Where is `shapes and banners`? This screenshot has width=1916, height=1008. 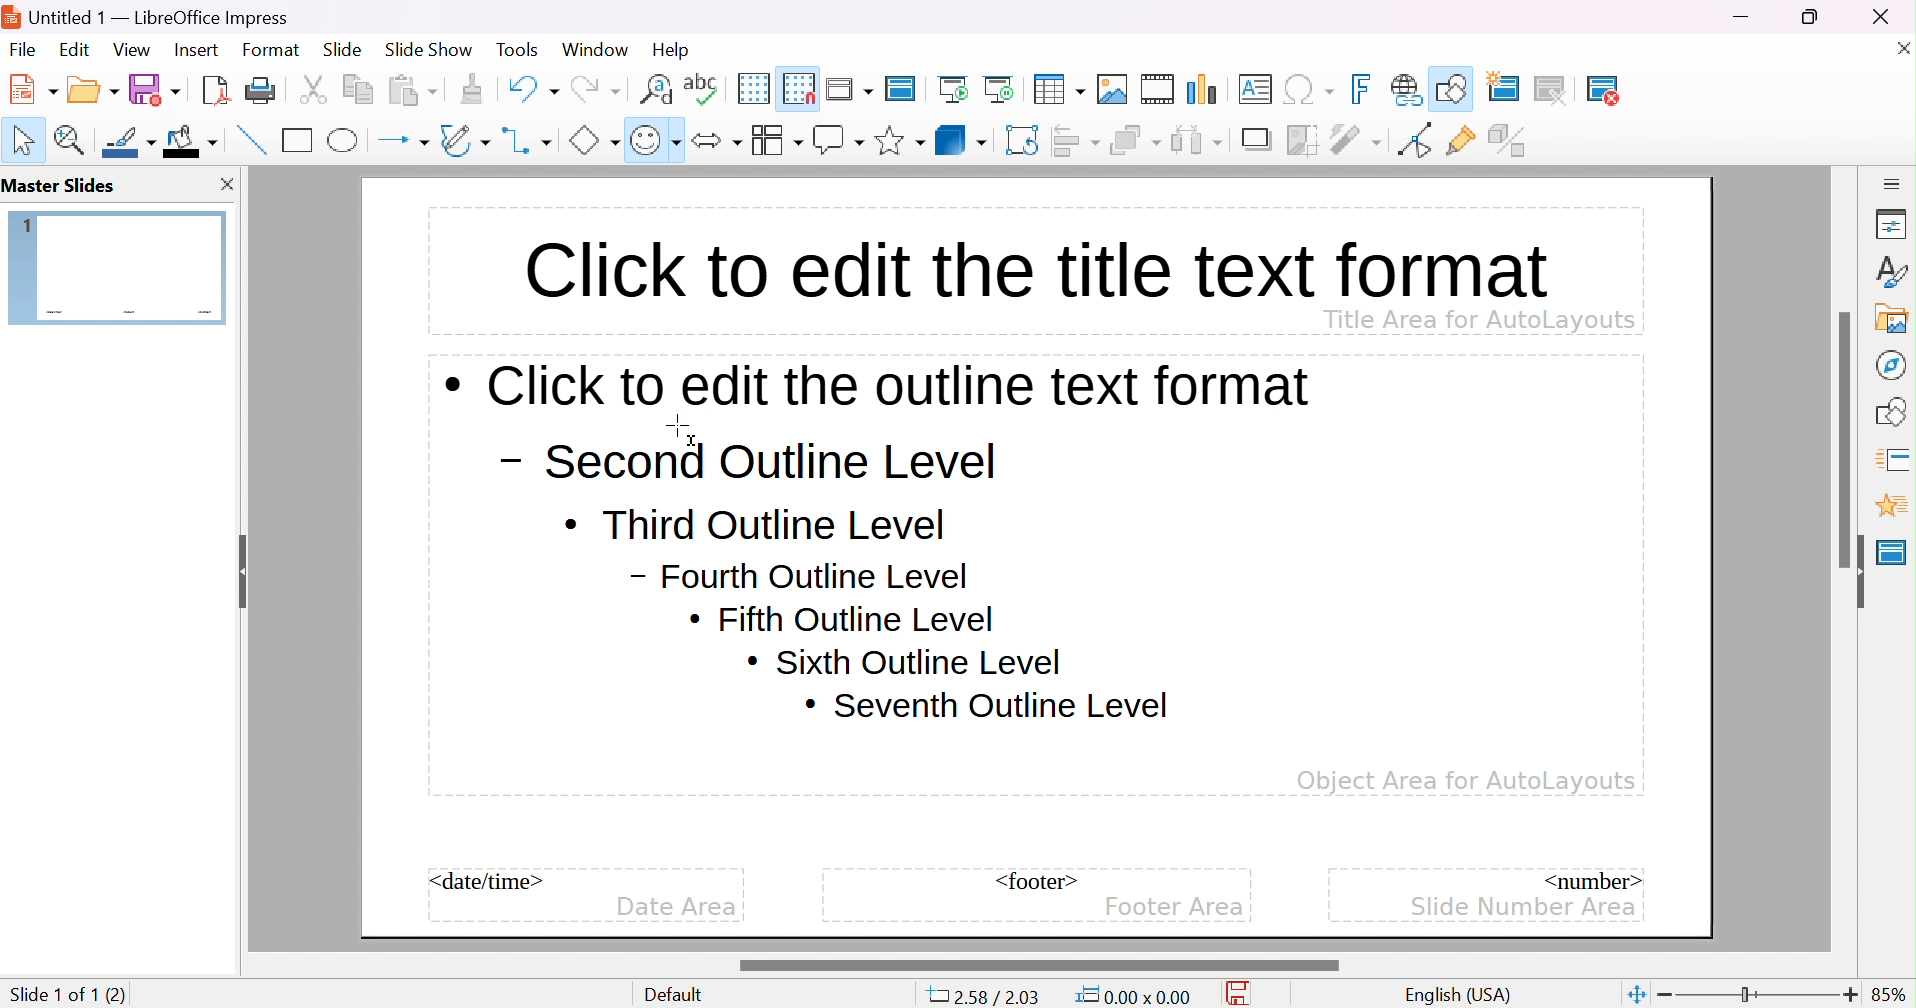
shapes and banners is located at coordinates (899, 141).